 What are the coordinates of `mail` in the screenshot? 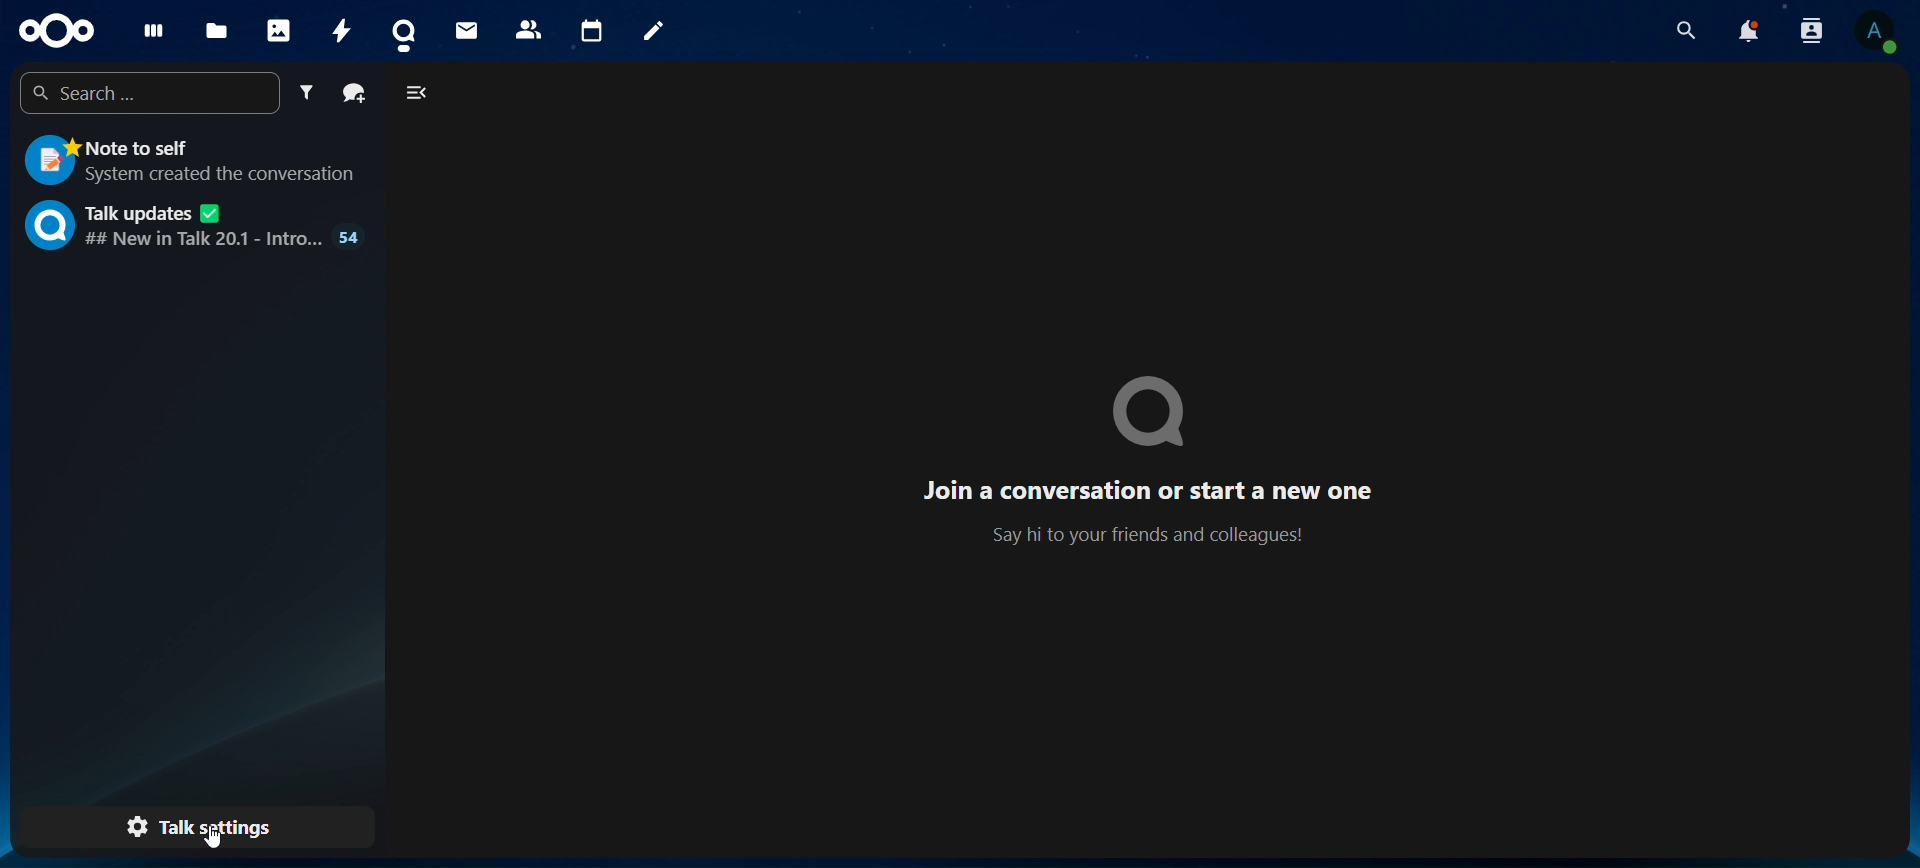 It's located at (466, 29).